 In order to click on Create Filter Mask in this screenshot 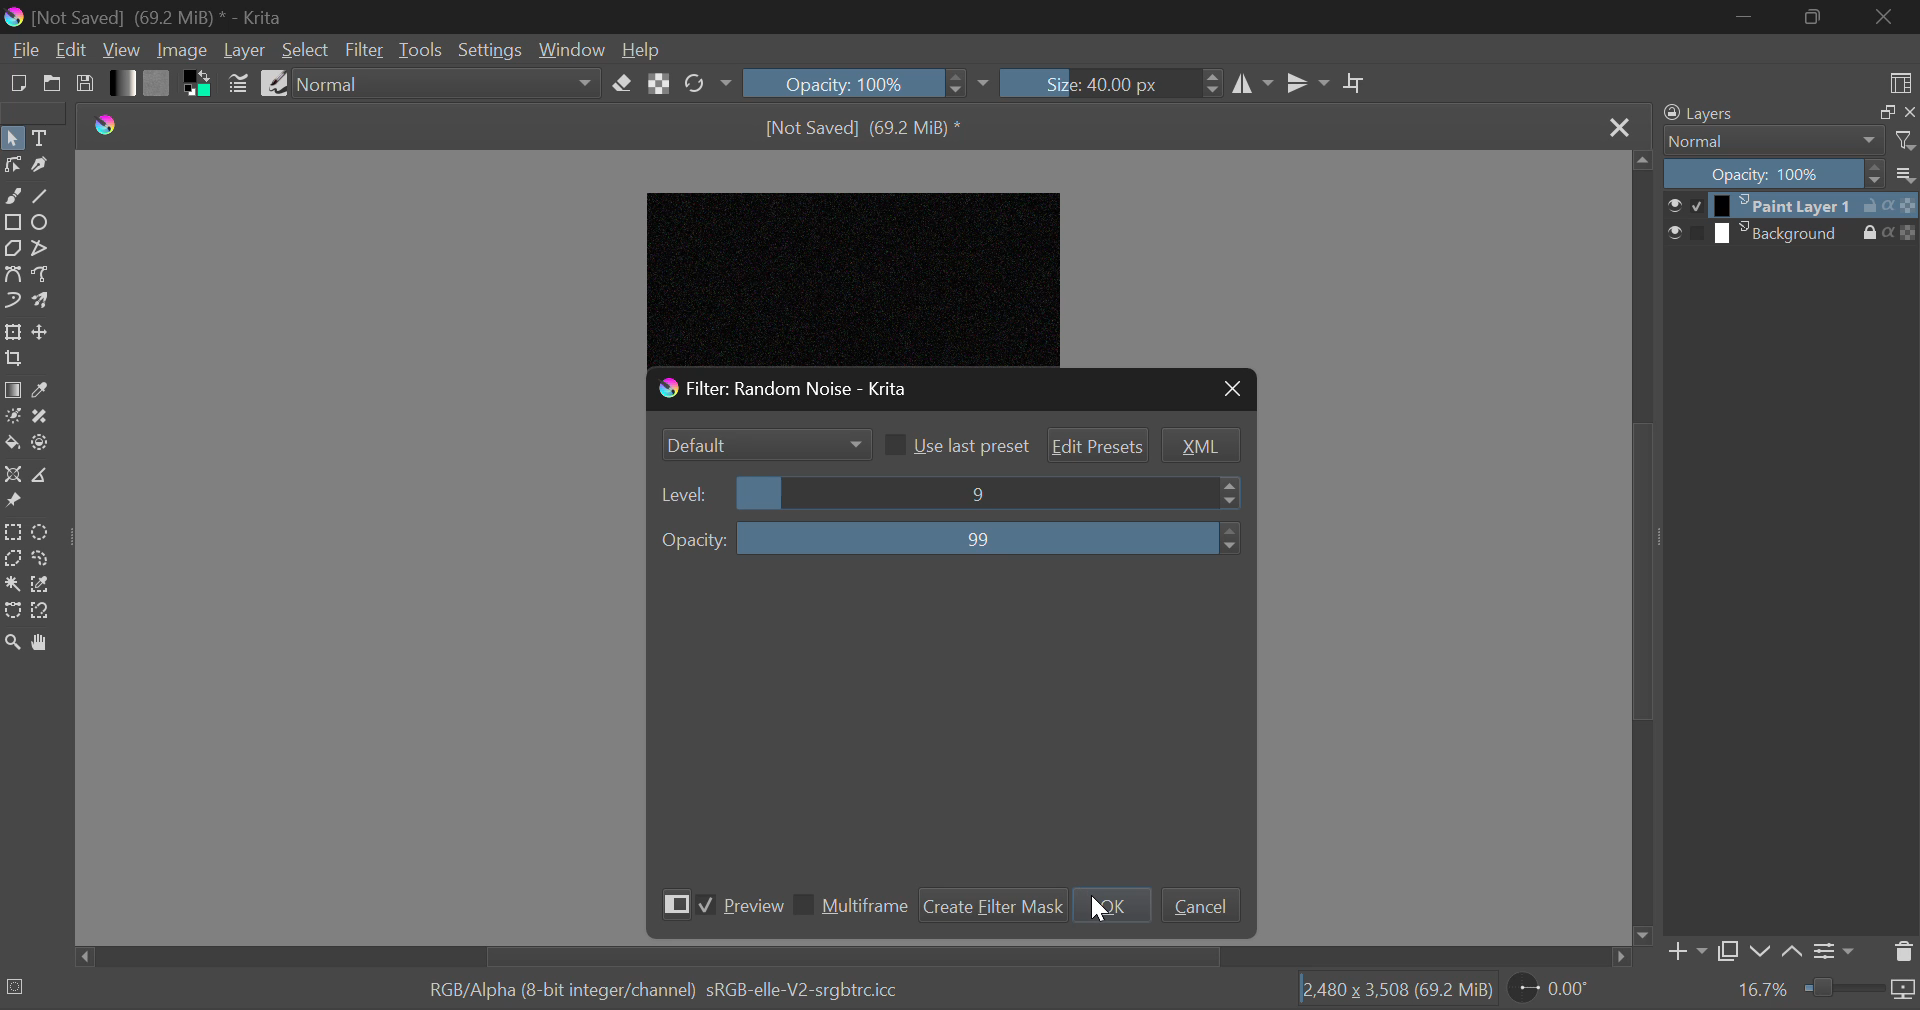, I will do `click(992, 903)`.